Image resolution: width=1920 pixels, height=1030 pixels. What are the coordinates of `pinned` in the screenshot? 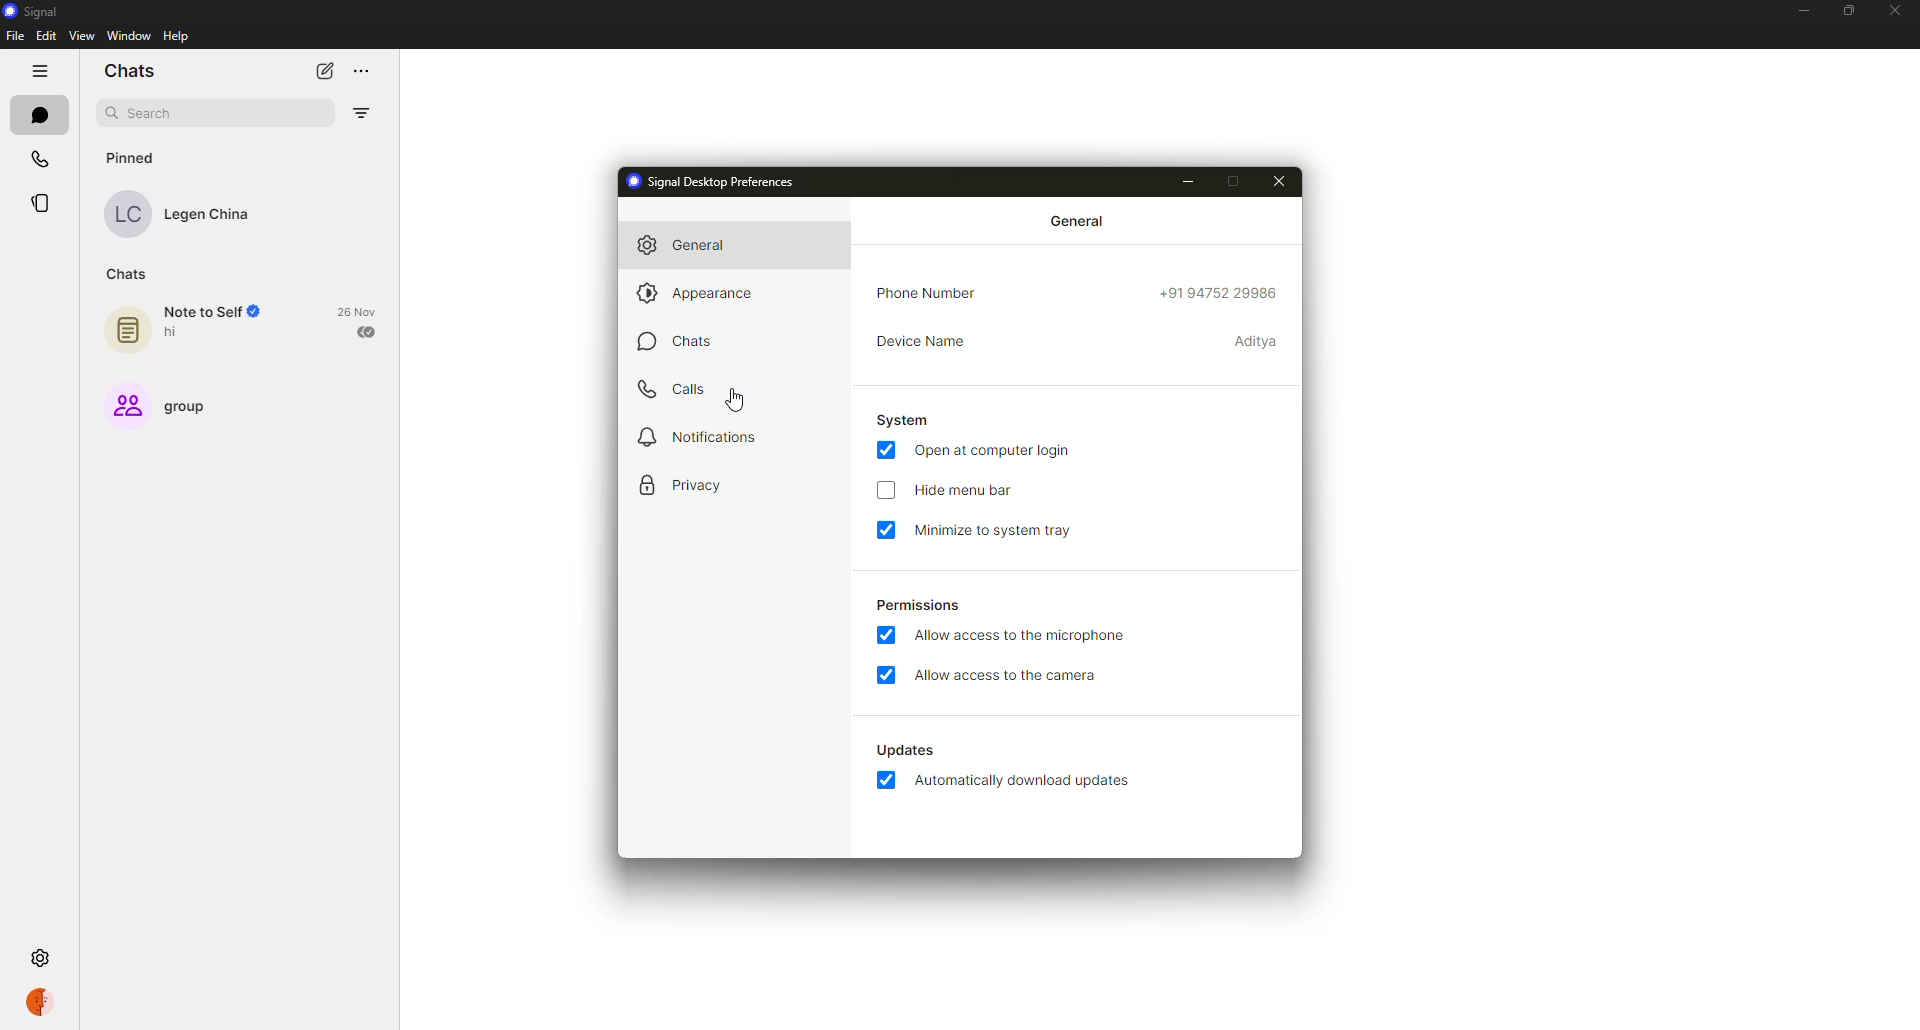 It's located at (133, 158).